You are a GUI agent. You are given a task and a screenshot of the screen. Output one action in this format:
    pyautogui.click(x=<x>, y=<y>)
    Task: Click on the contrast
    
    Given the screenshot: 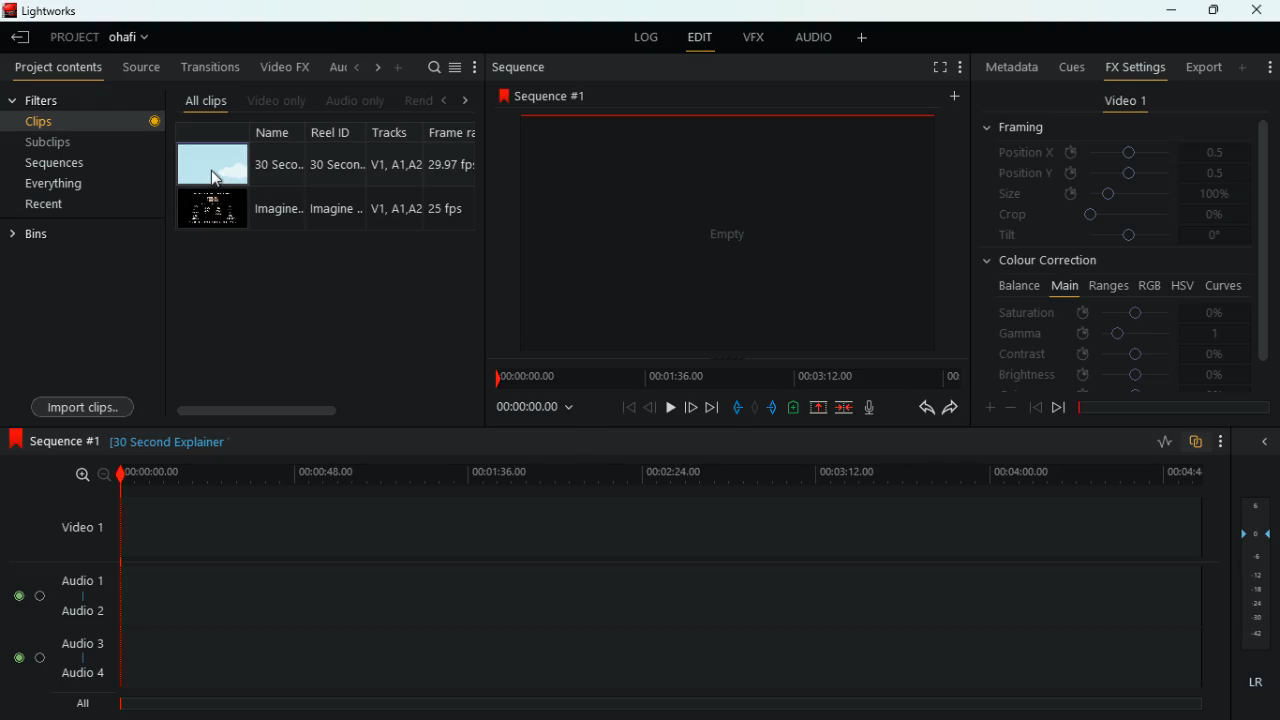 What is the action you would take?
    pyautogui.click(x=1110, y=355)
    